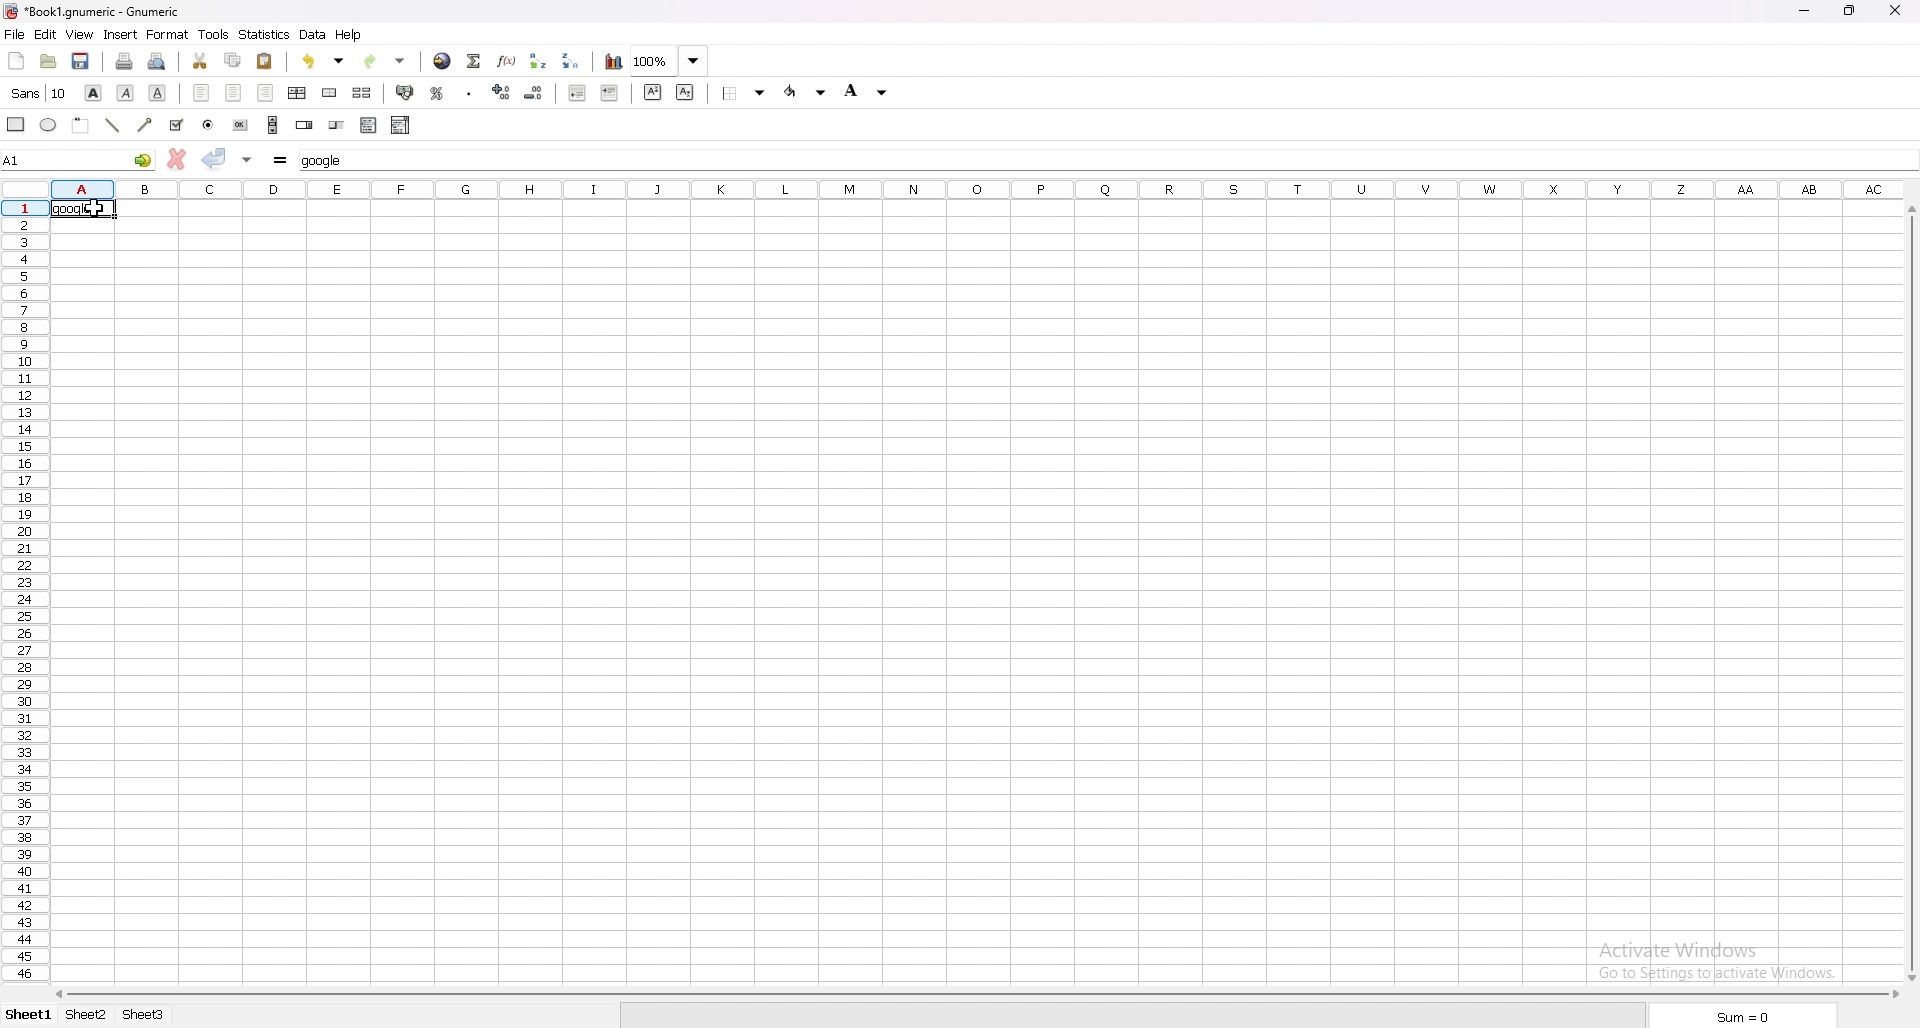  What do you see at coordinates (213, 125) in the screenshot?
I see `radio button` at bounding box center [213, 125].